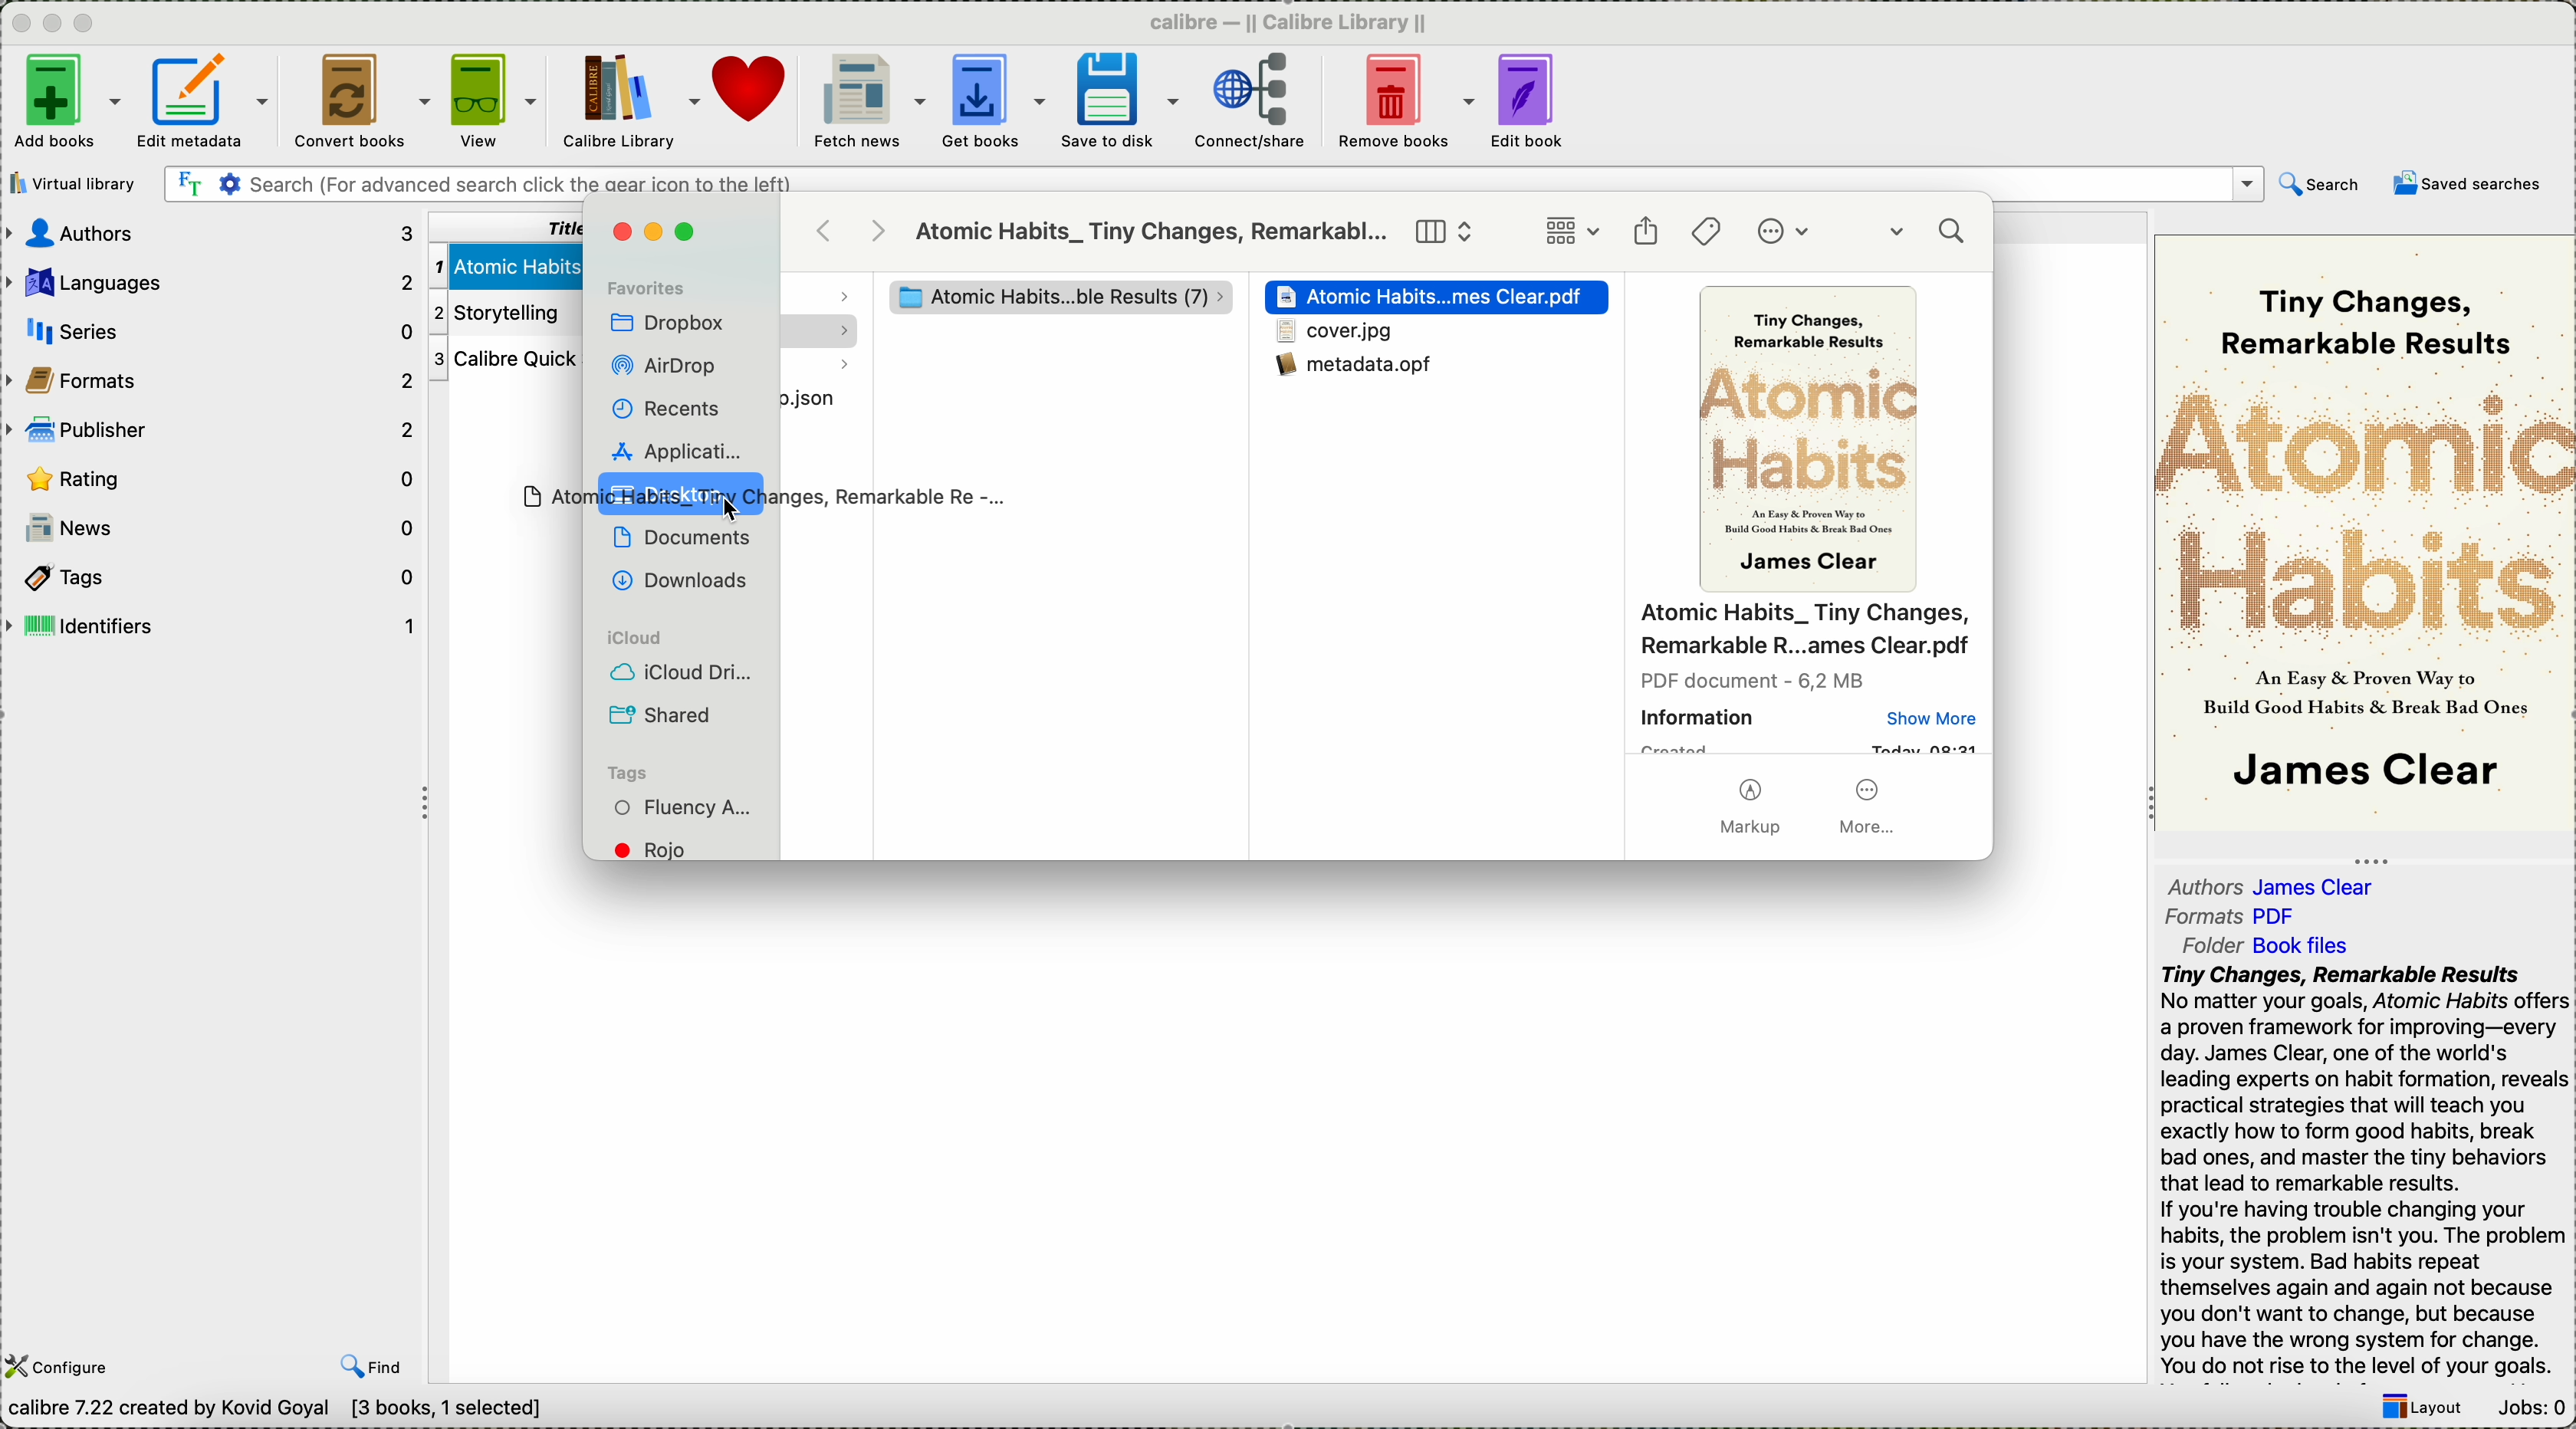 The width and height of the screenshot is (2576, 1429). Describe the element at coordinates (1708, 231) in the screenshot. I see `tags` at that location.